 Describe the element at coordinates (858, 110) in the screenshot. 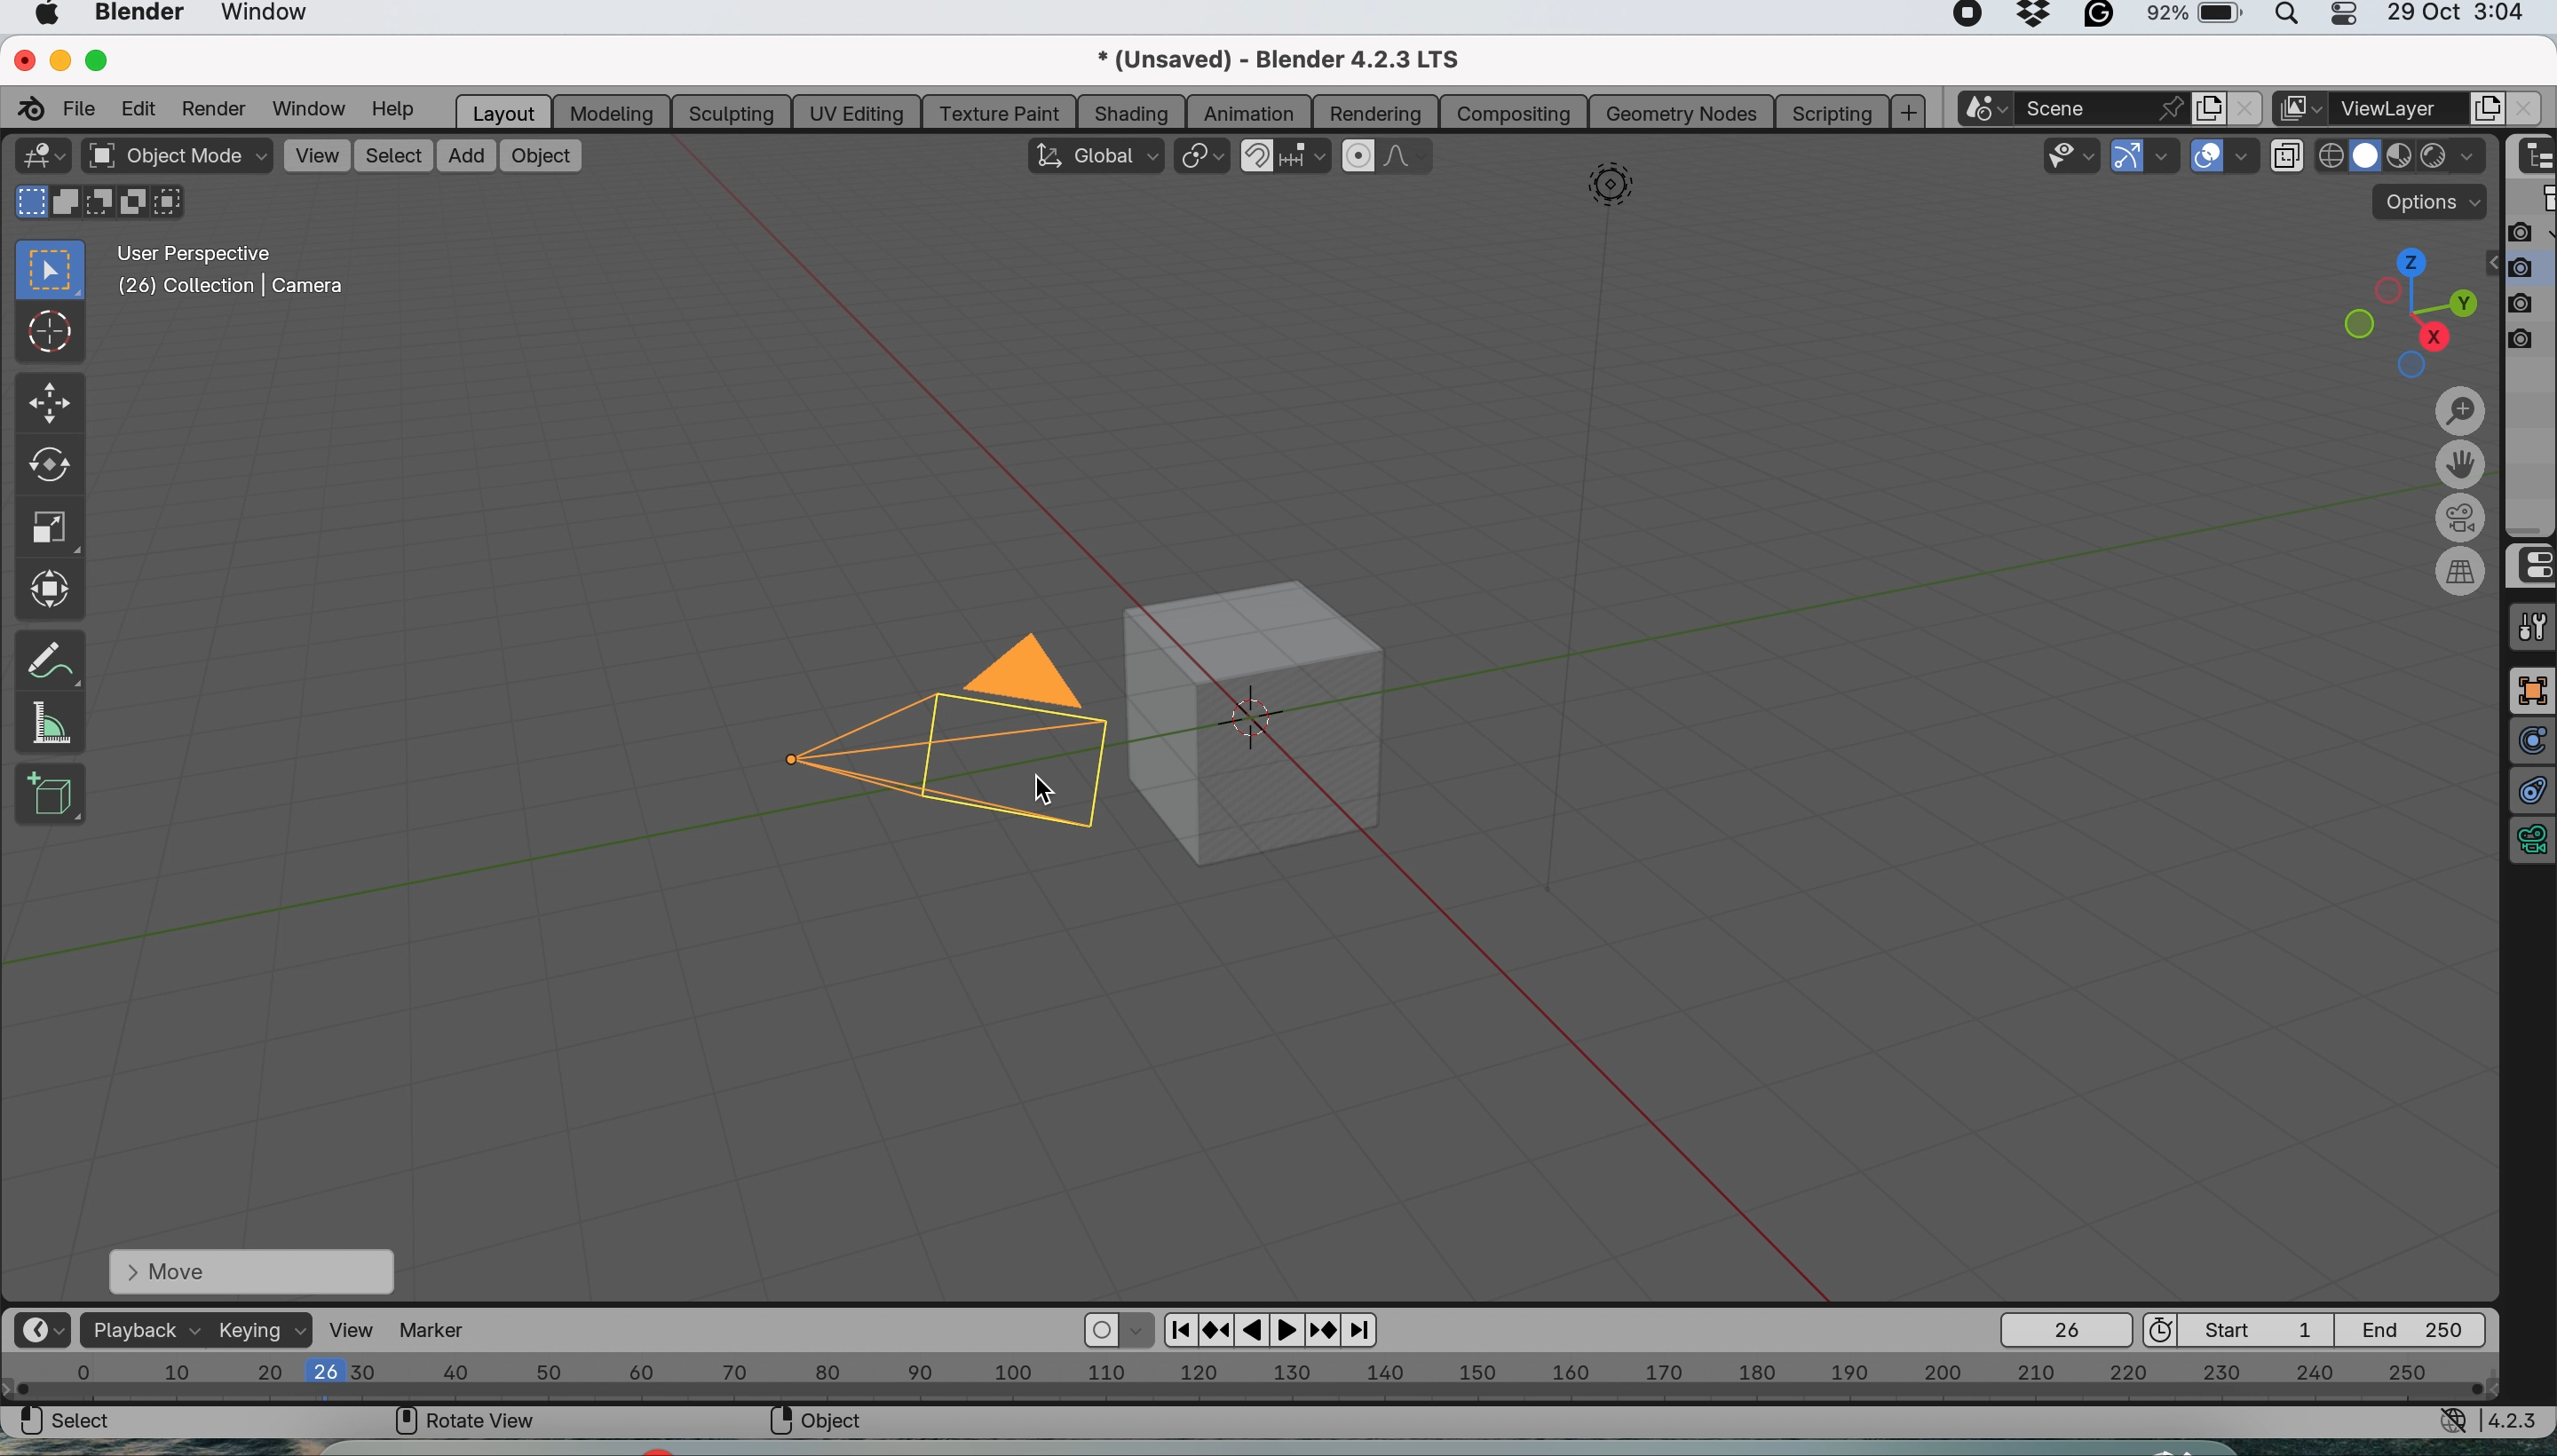

I see `uv editing` at that location.